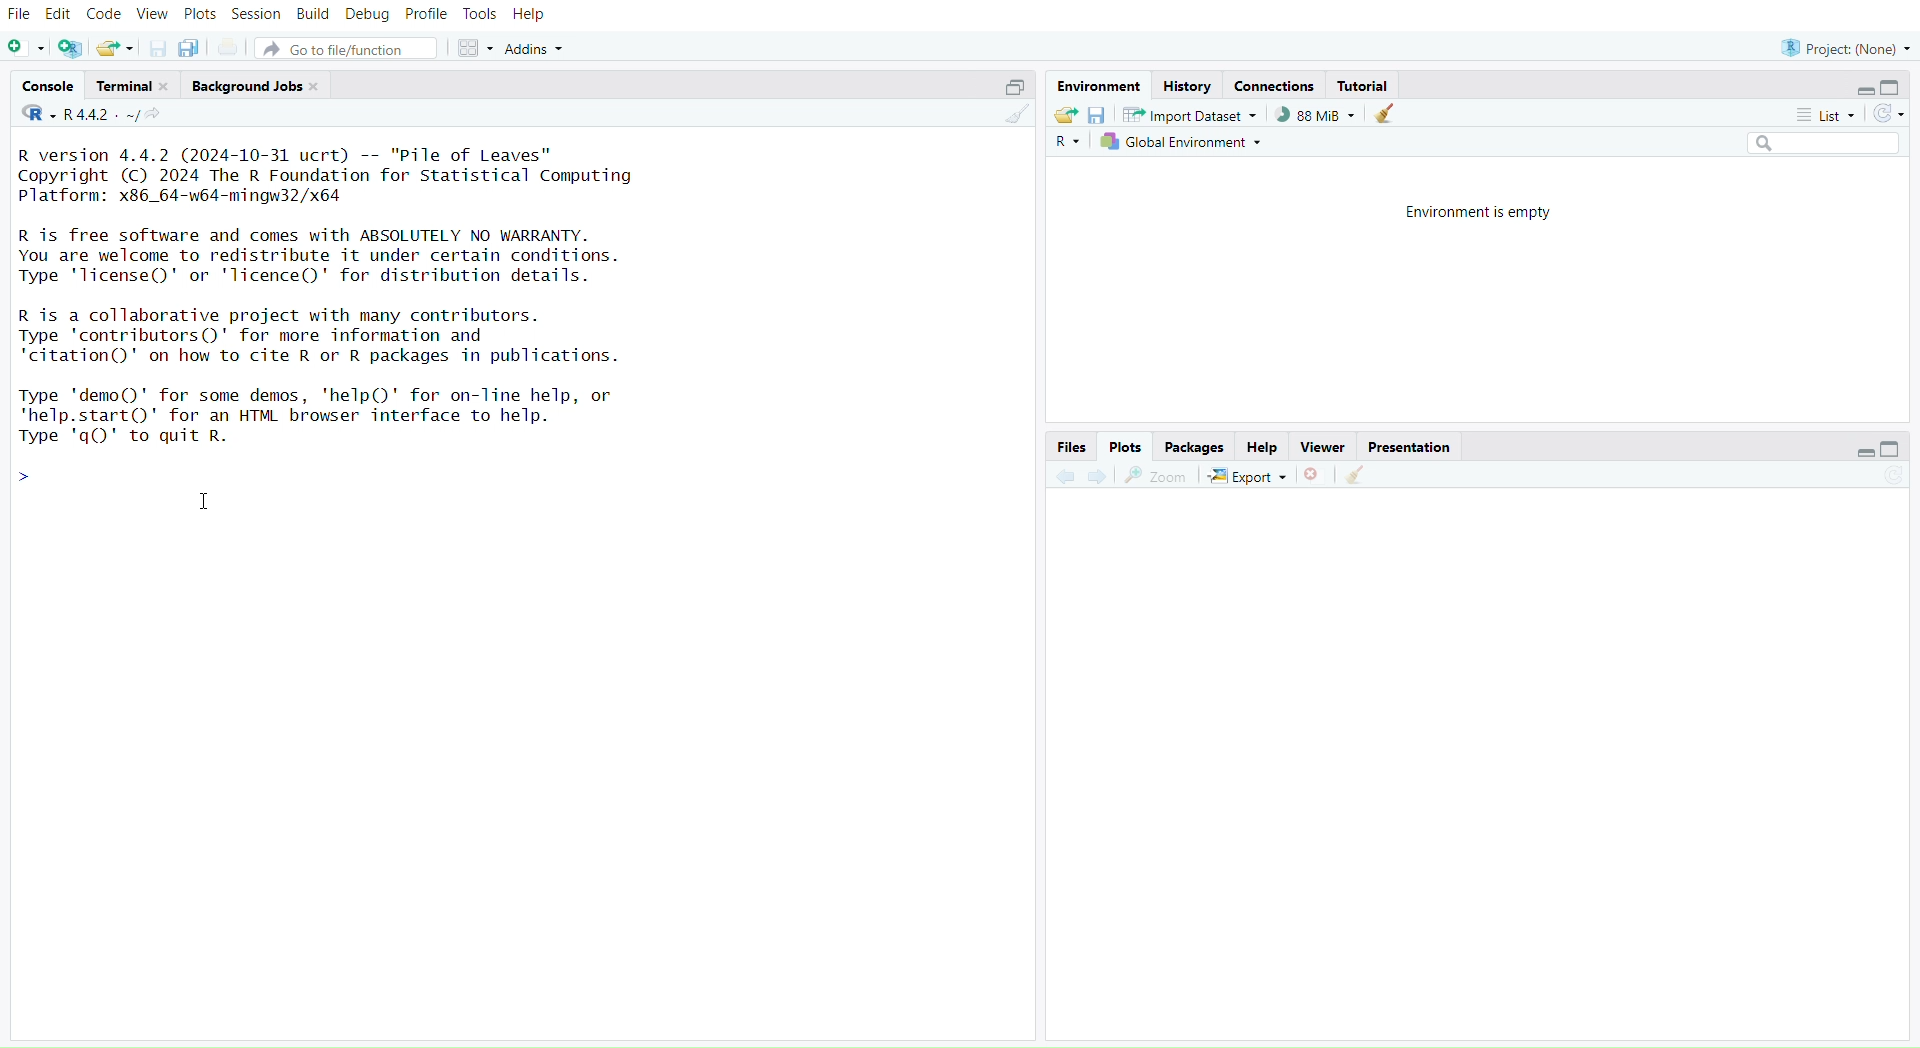  Describe the element at coordinates (200, 17) in the screenshot. I see `plots` at that location.